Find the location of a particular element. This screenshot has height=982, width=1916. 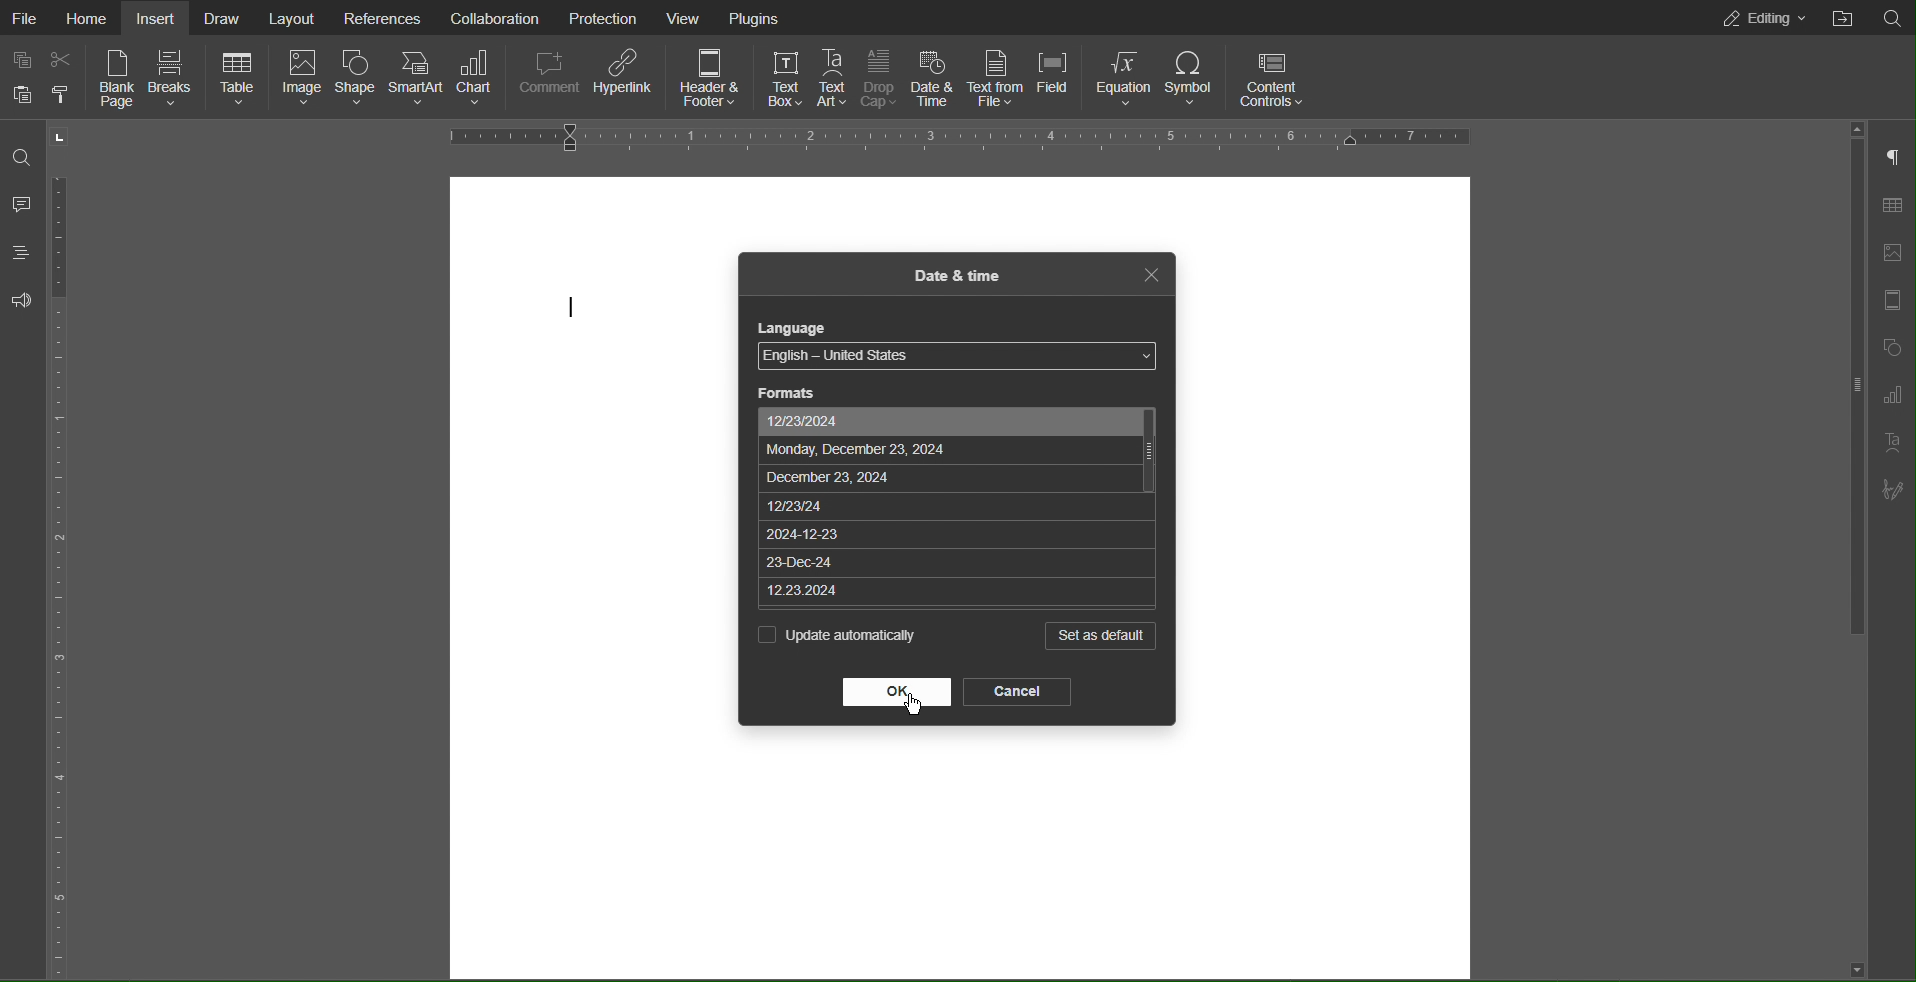

Text Art is located at coordinates (1894, 442).